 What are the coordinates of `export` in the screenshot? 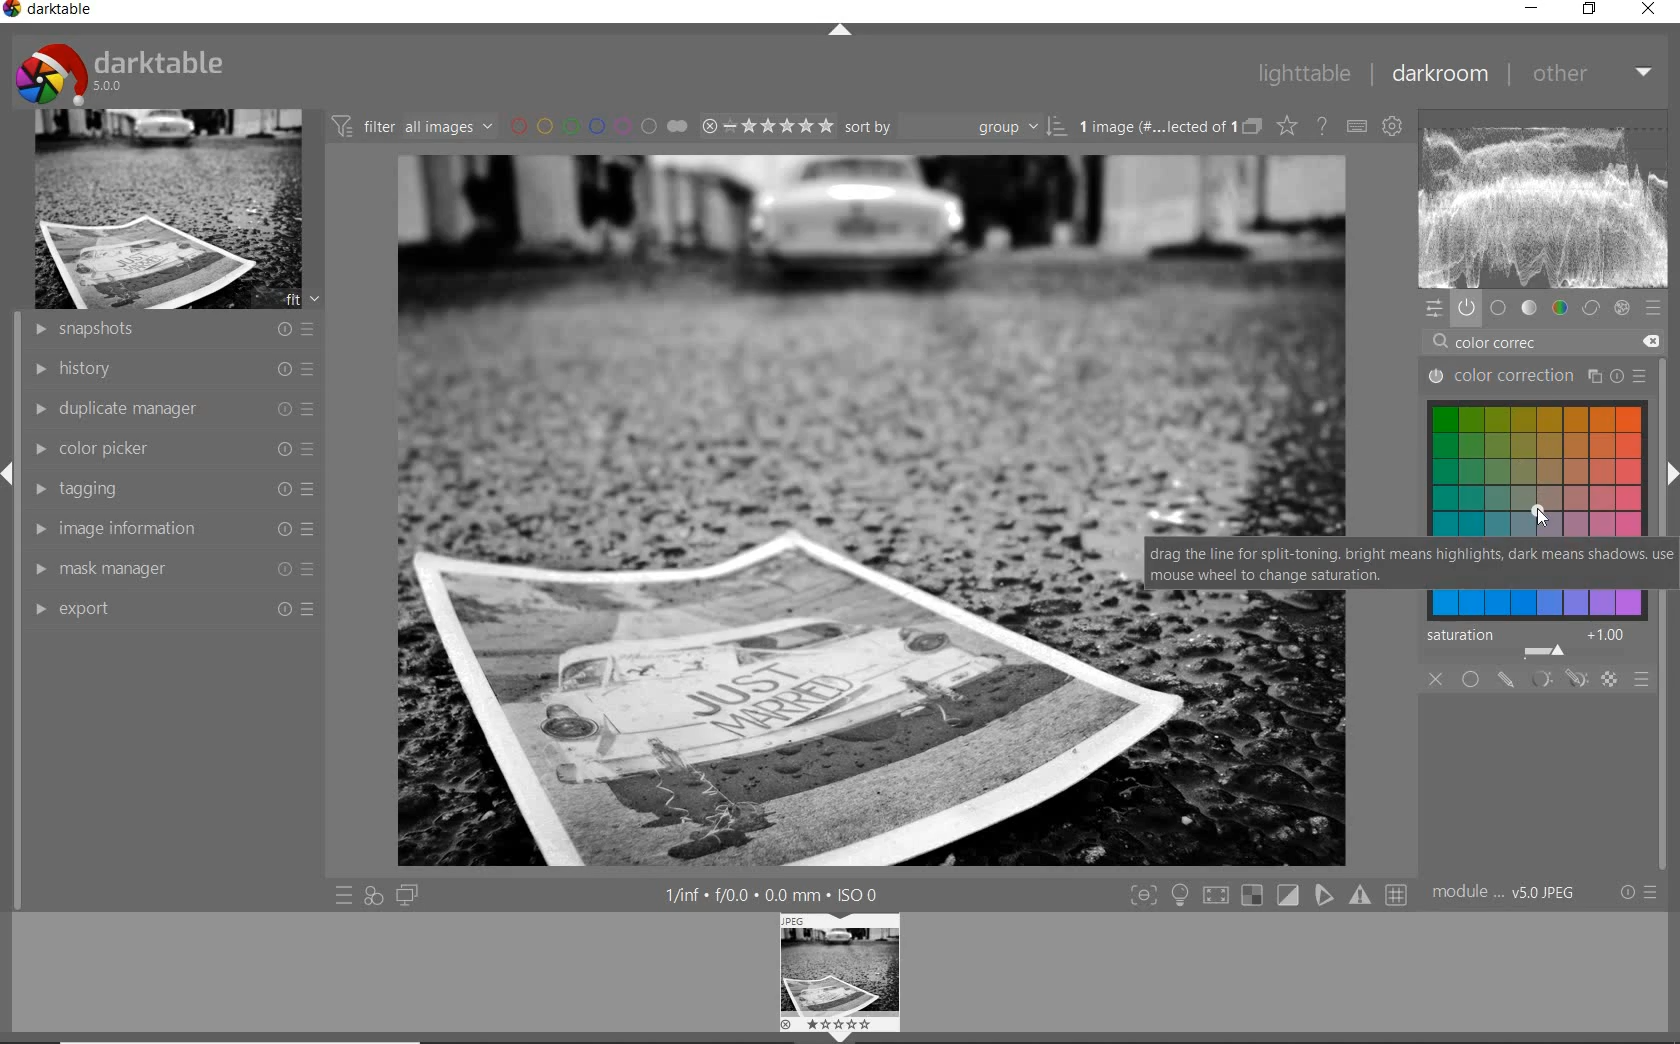 It's located at (172, 607).